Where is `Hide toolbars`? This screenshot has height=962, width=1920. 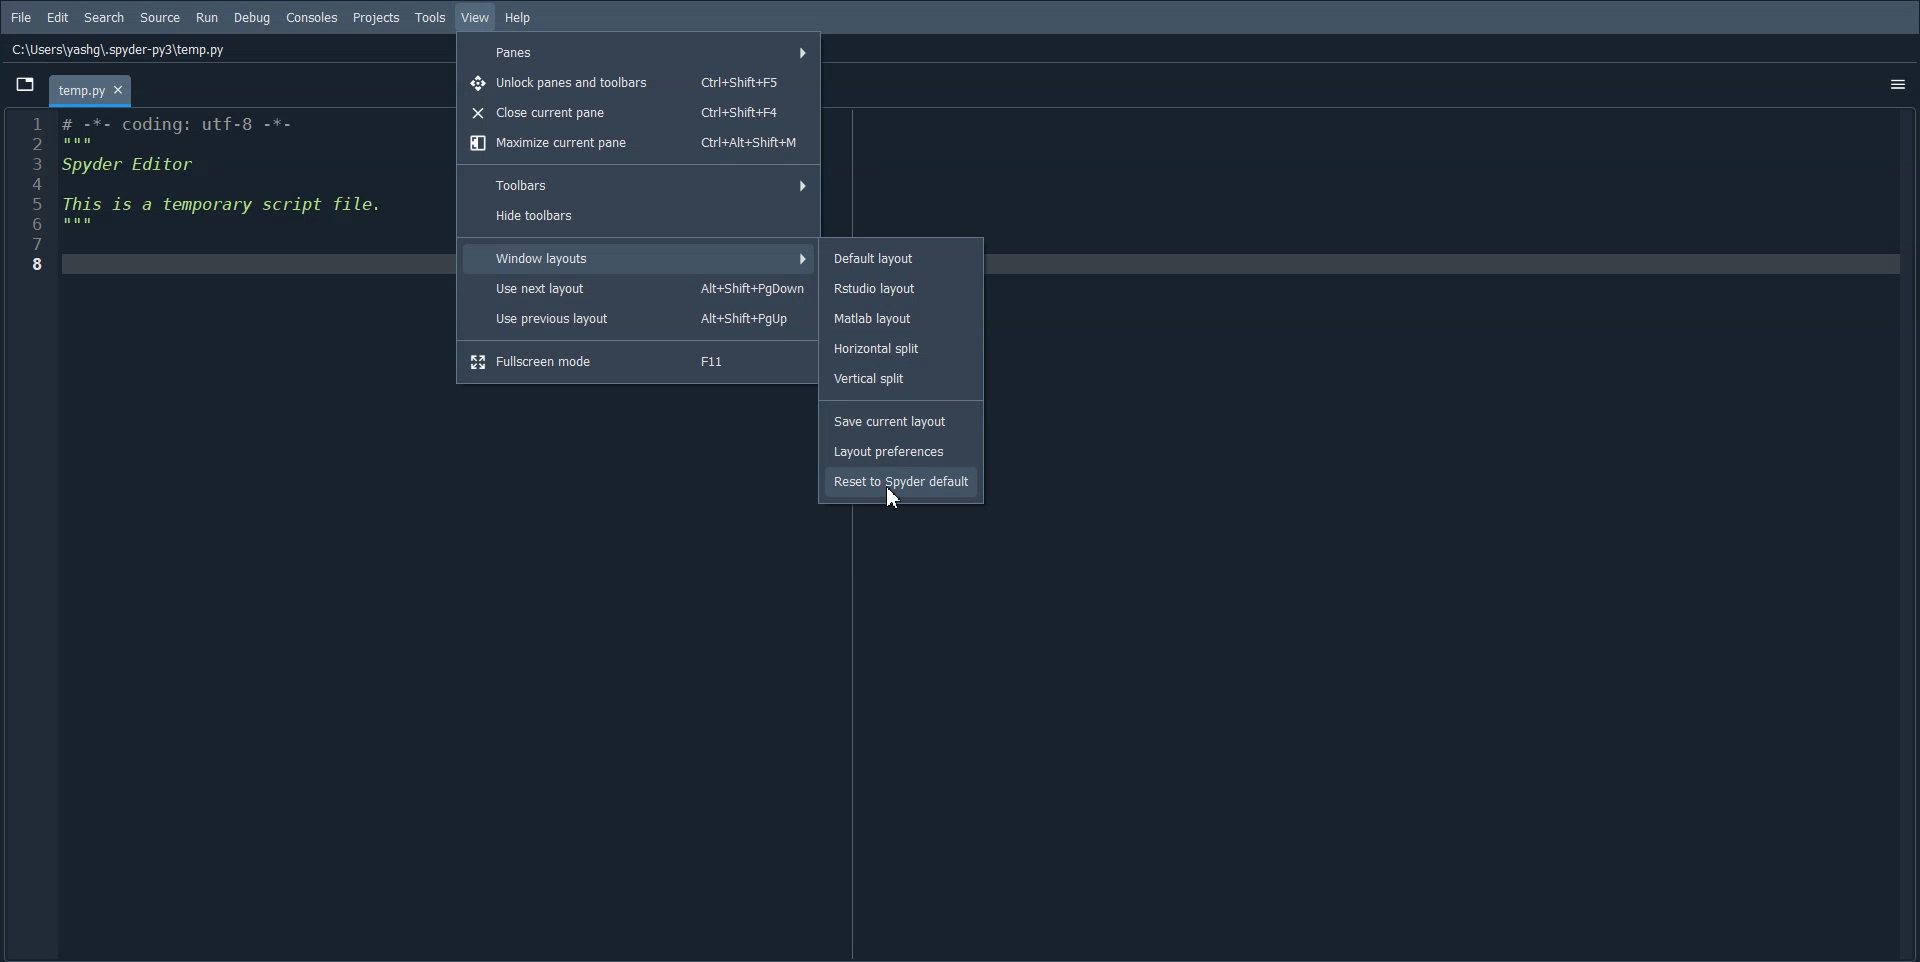 Hide toolbars is located at coordinates (640, 216).